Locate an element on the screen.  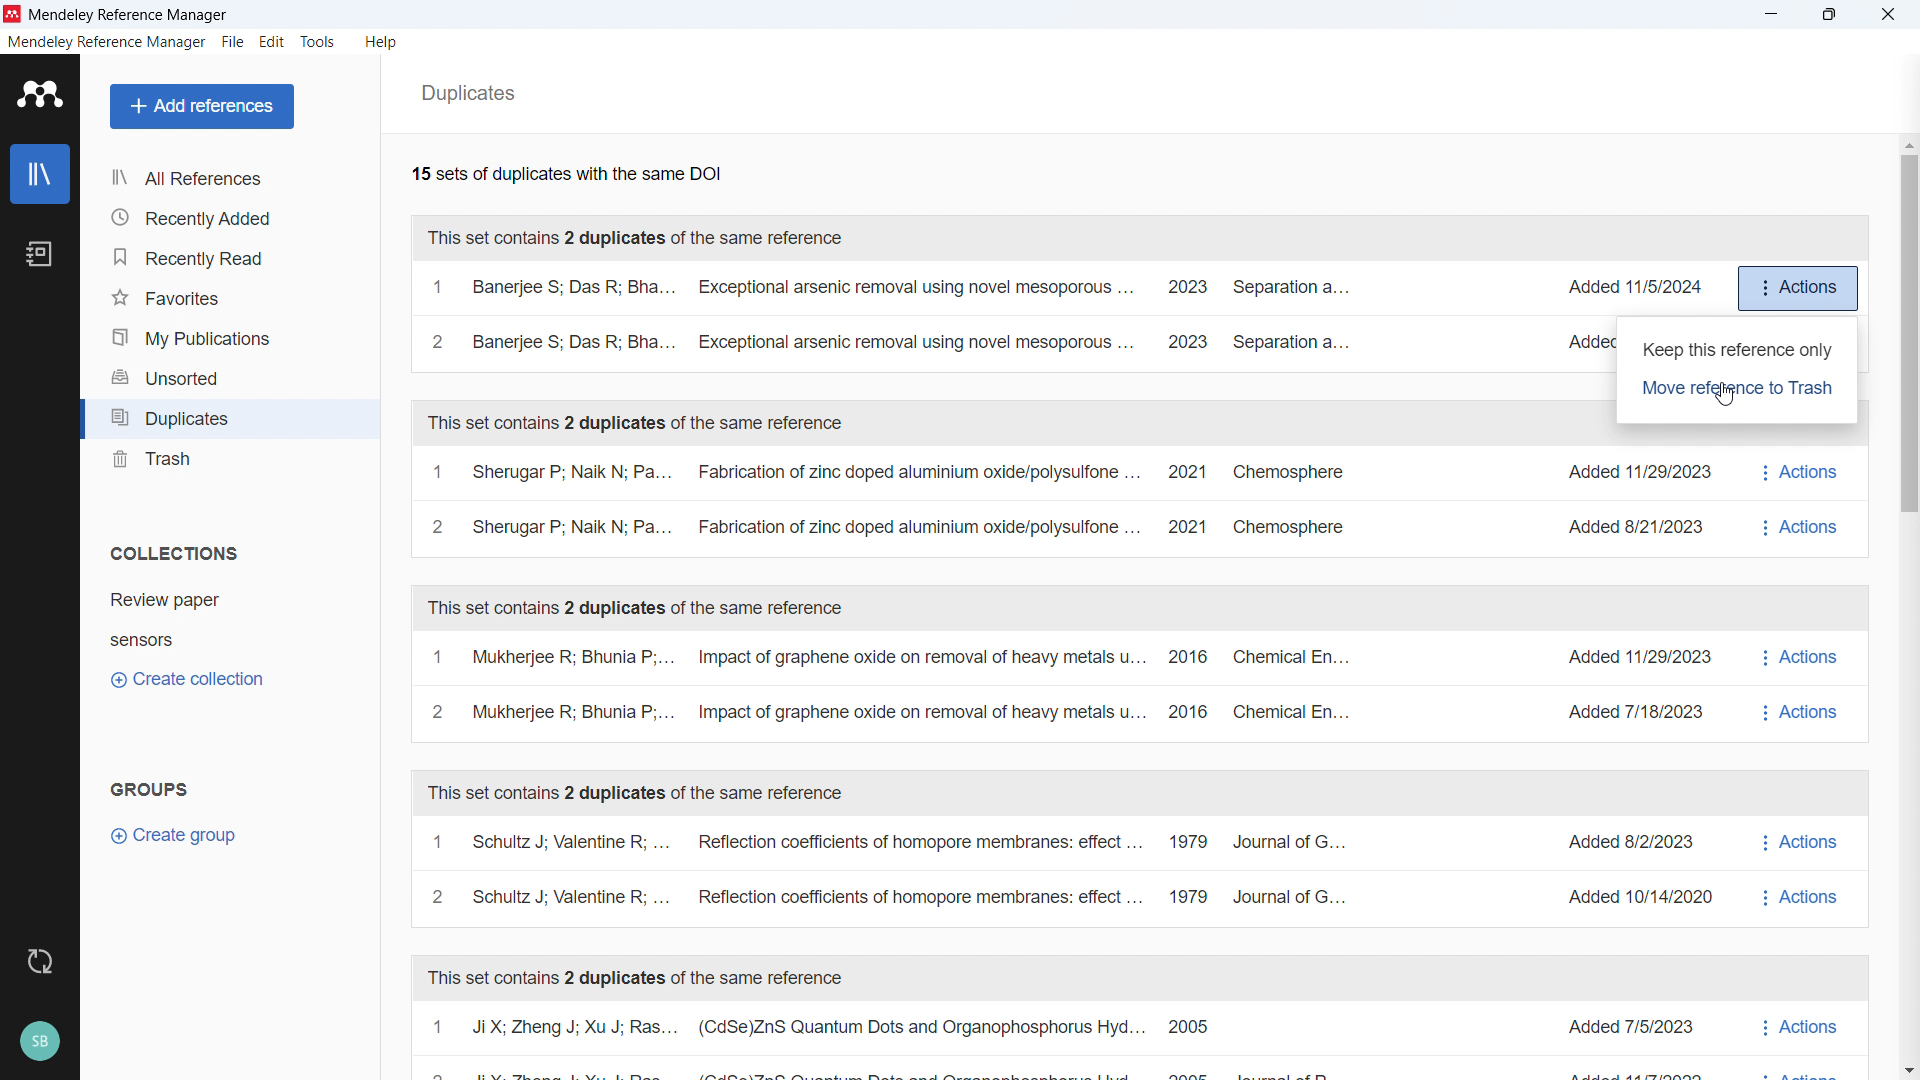
Add reference  is located at coordinates (201, 106).